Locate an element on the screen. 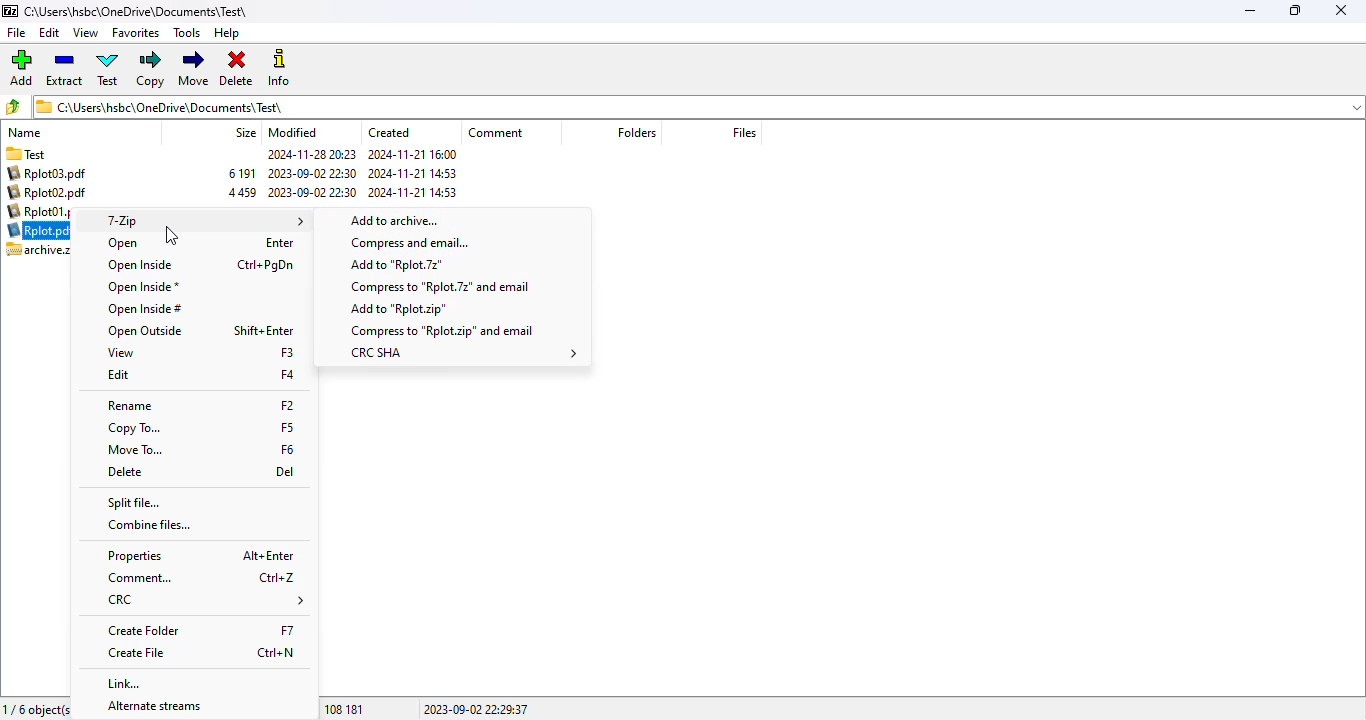 The width and height of the screenshot is (1366, 720). created is located at coordinates (391, 132).